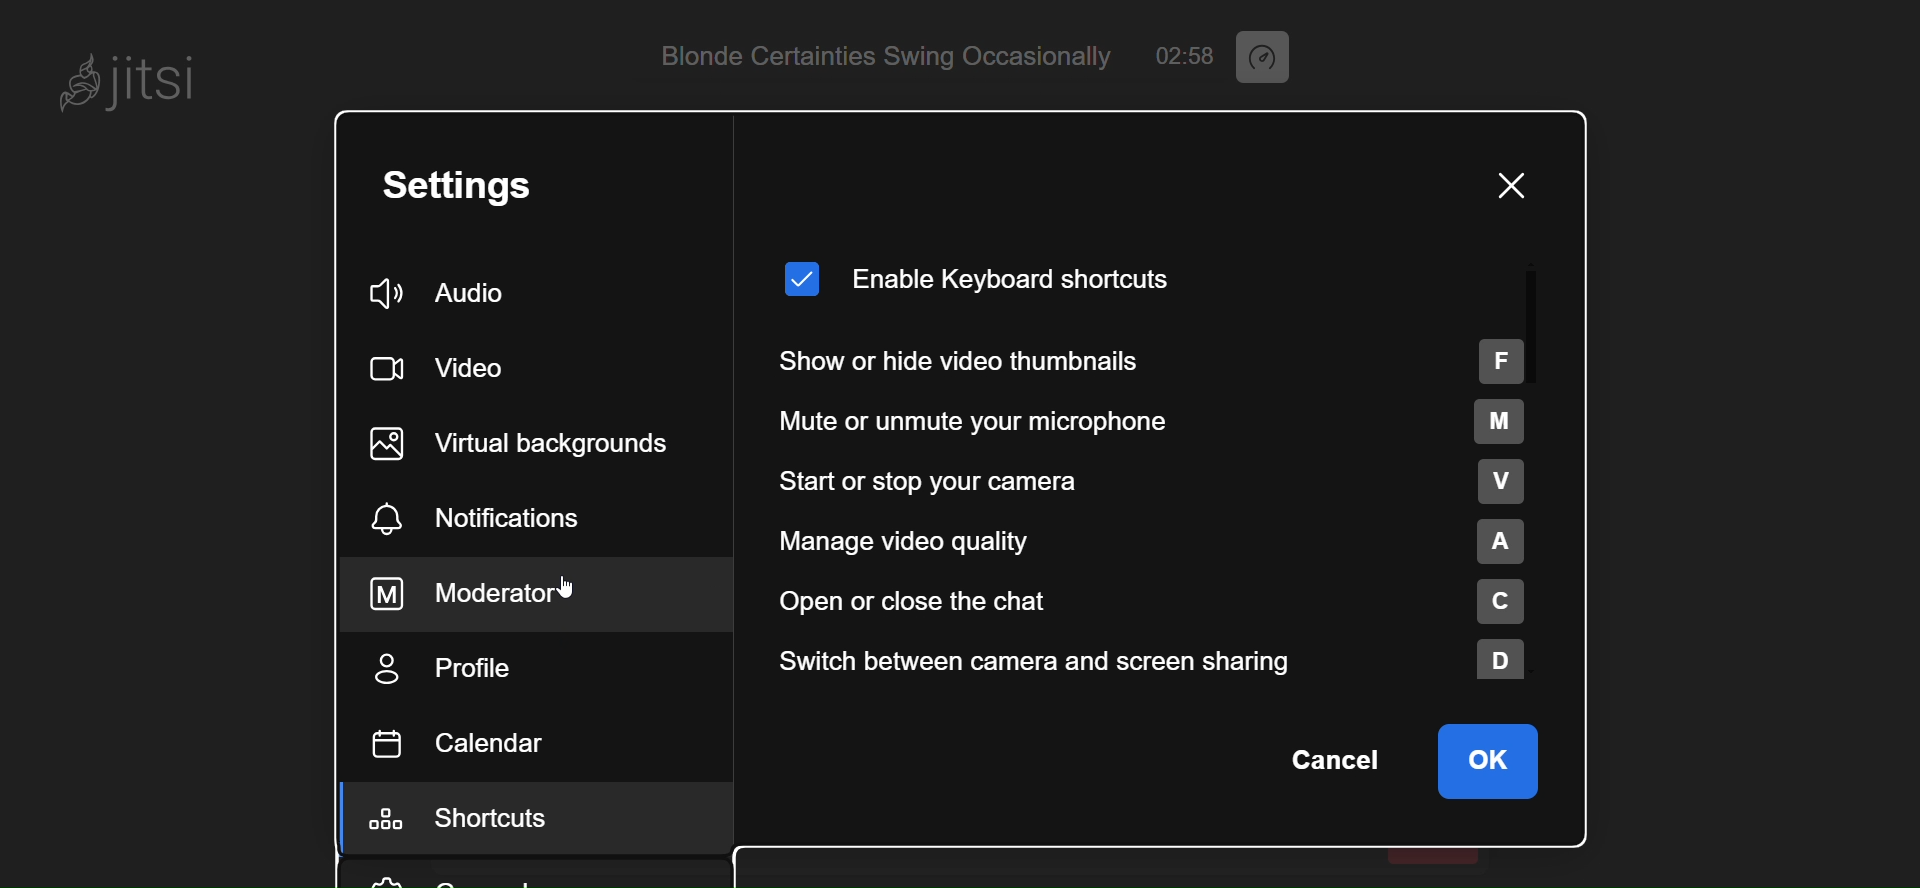  What do you see at coordinates (1149, 539) in the screenshot?
I see `manage video quality` at bounding box center [1149, 539].